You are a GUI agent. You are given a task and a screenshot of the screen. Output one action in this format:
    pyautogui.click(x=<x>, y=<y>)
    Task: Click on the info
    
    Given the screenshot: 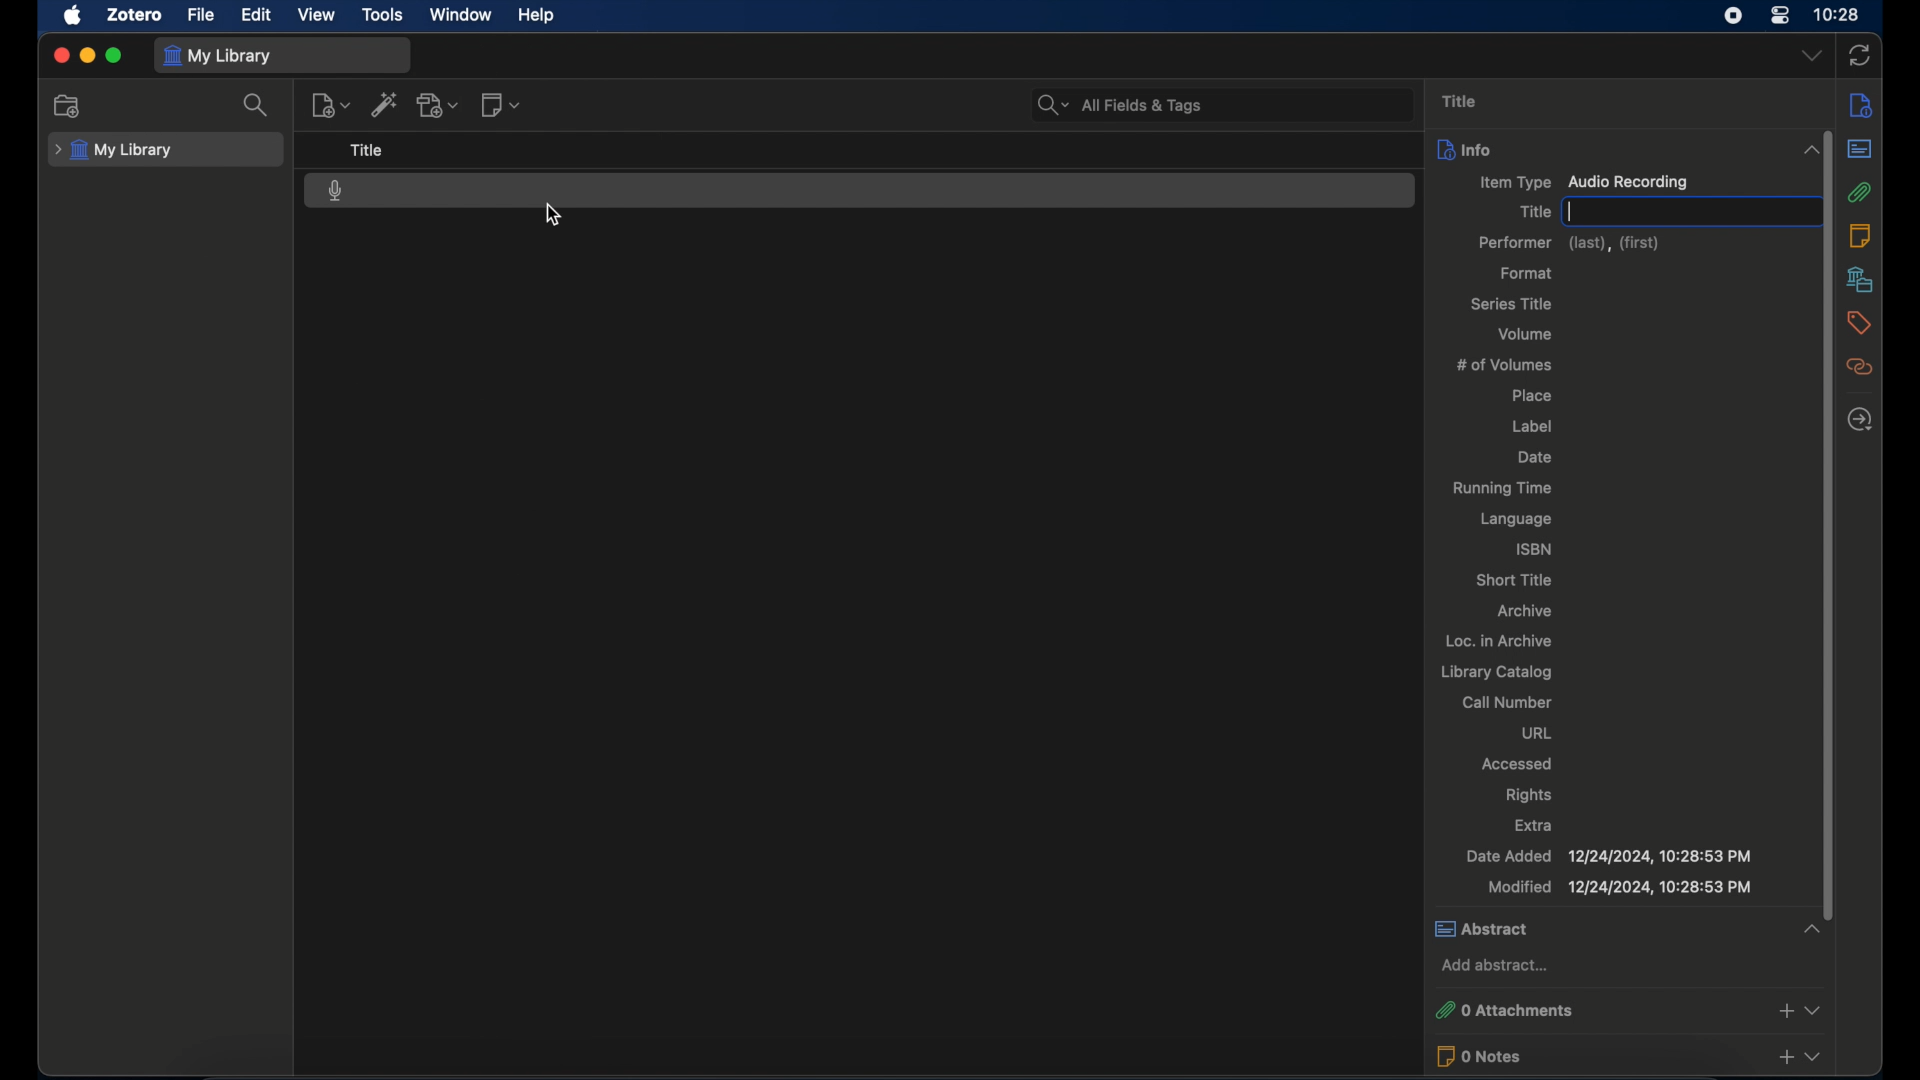 What is the action you would take?
    pyautogui.click(x=1625, y=149)
    